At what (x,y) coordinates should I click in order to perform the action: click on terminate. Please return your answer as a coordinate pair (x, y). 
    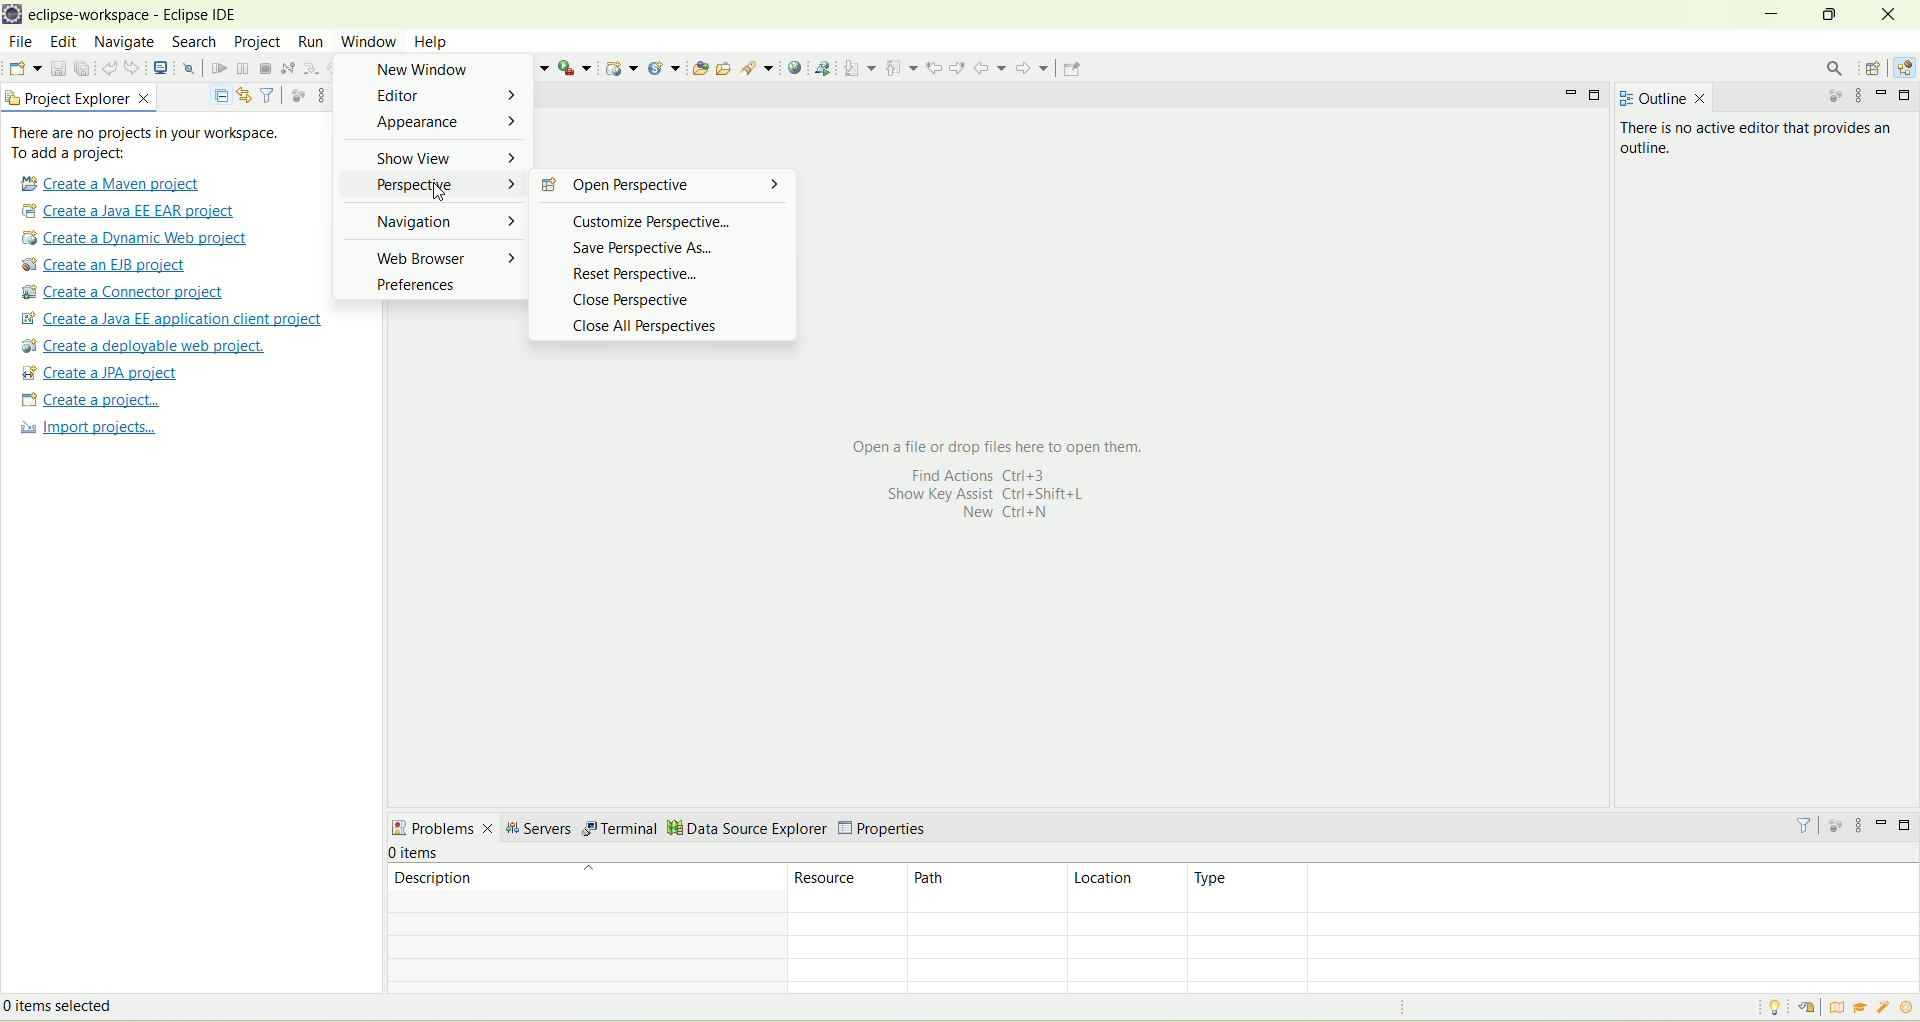
    Looking at the image, I should click on (265, 69).